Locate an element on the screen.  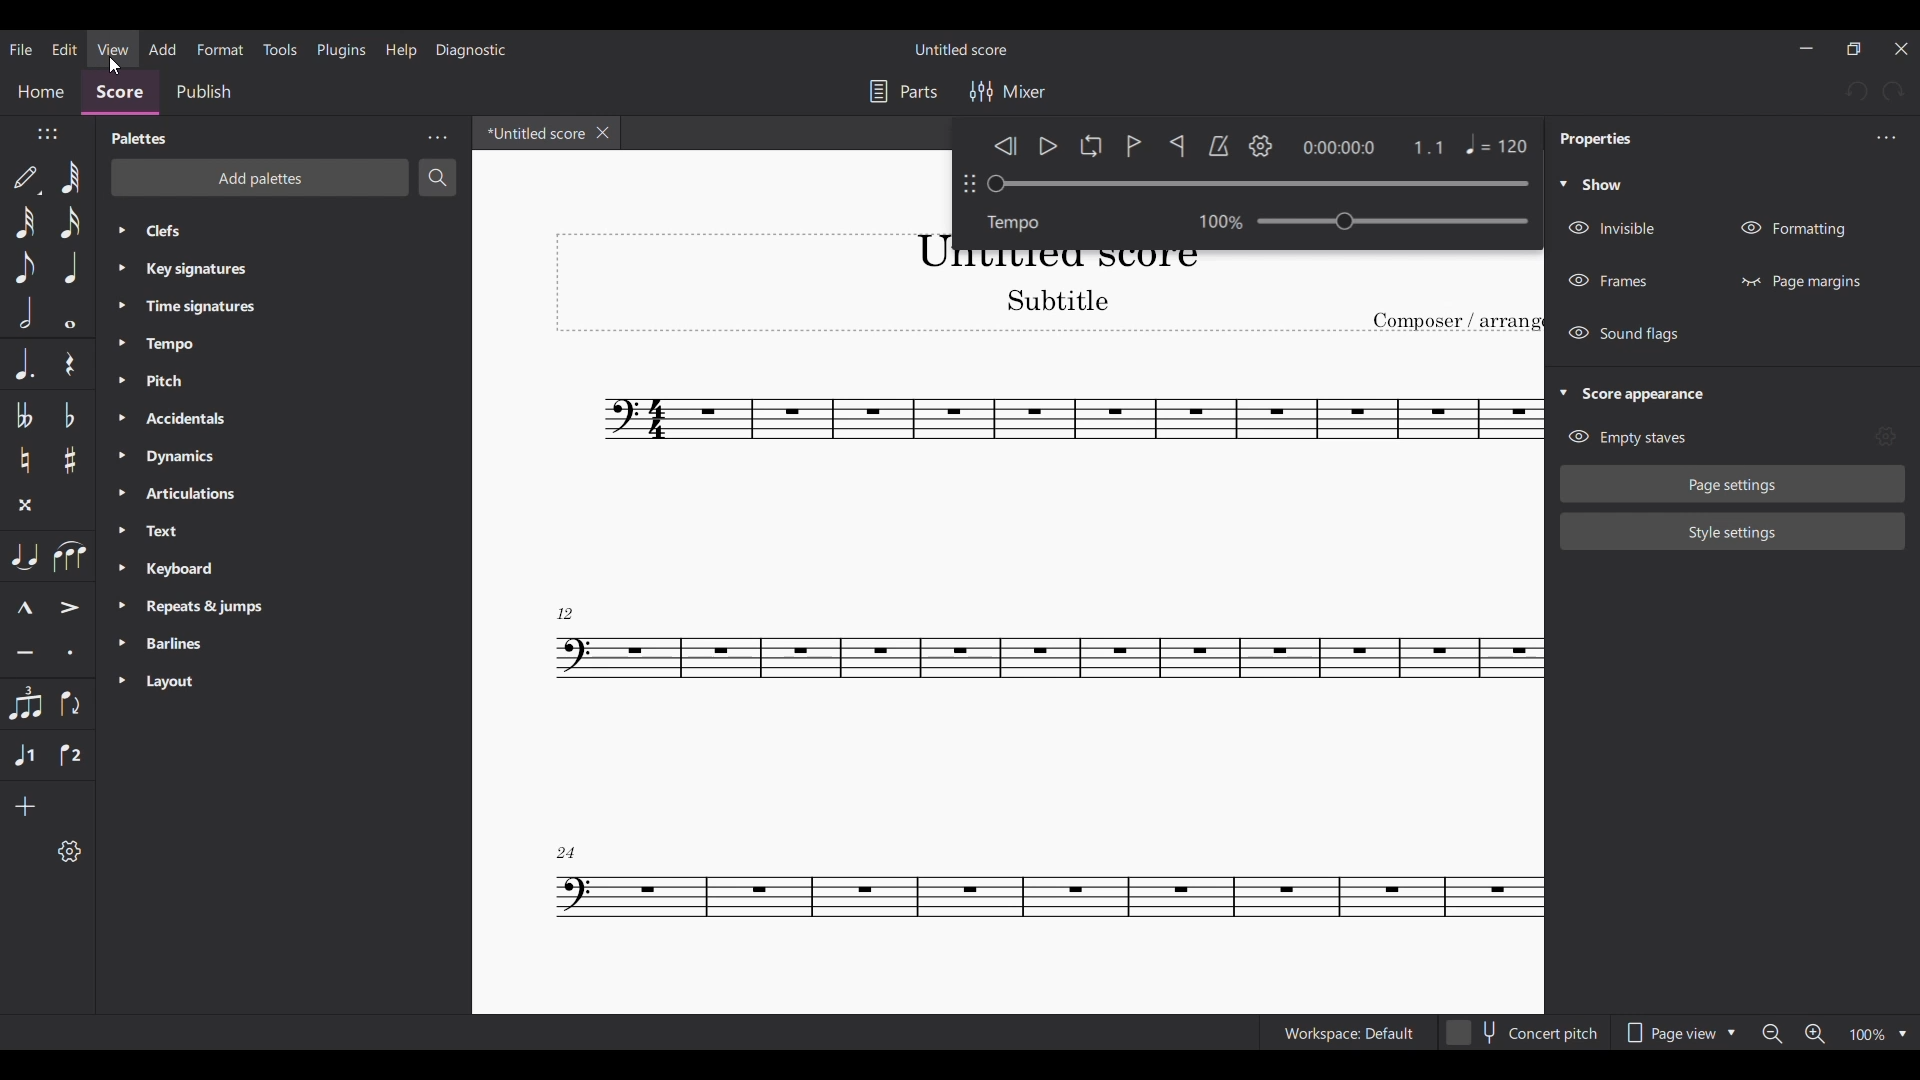
Redo is located at coordinates (1893, 92).